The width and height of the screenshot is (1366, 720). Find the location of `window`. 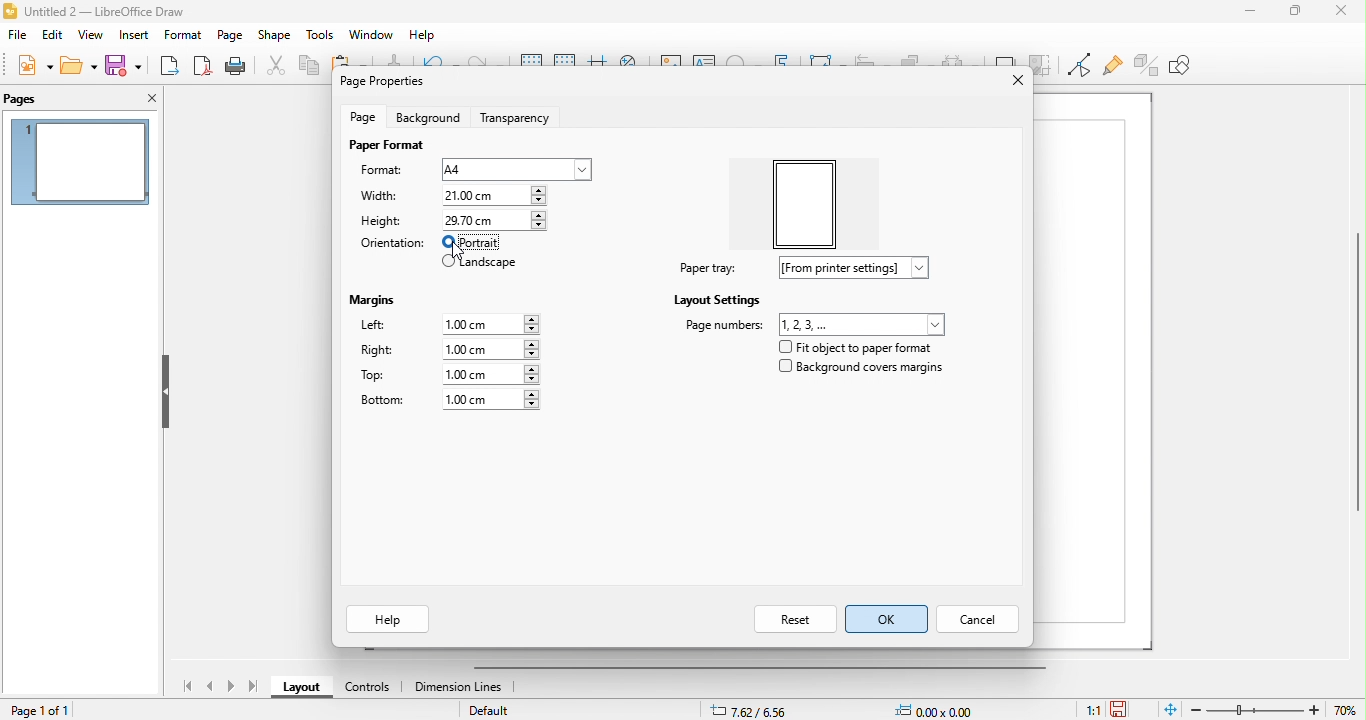

window is located at coordinates (372, 35).